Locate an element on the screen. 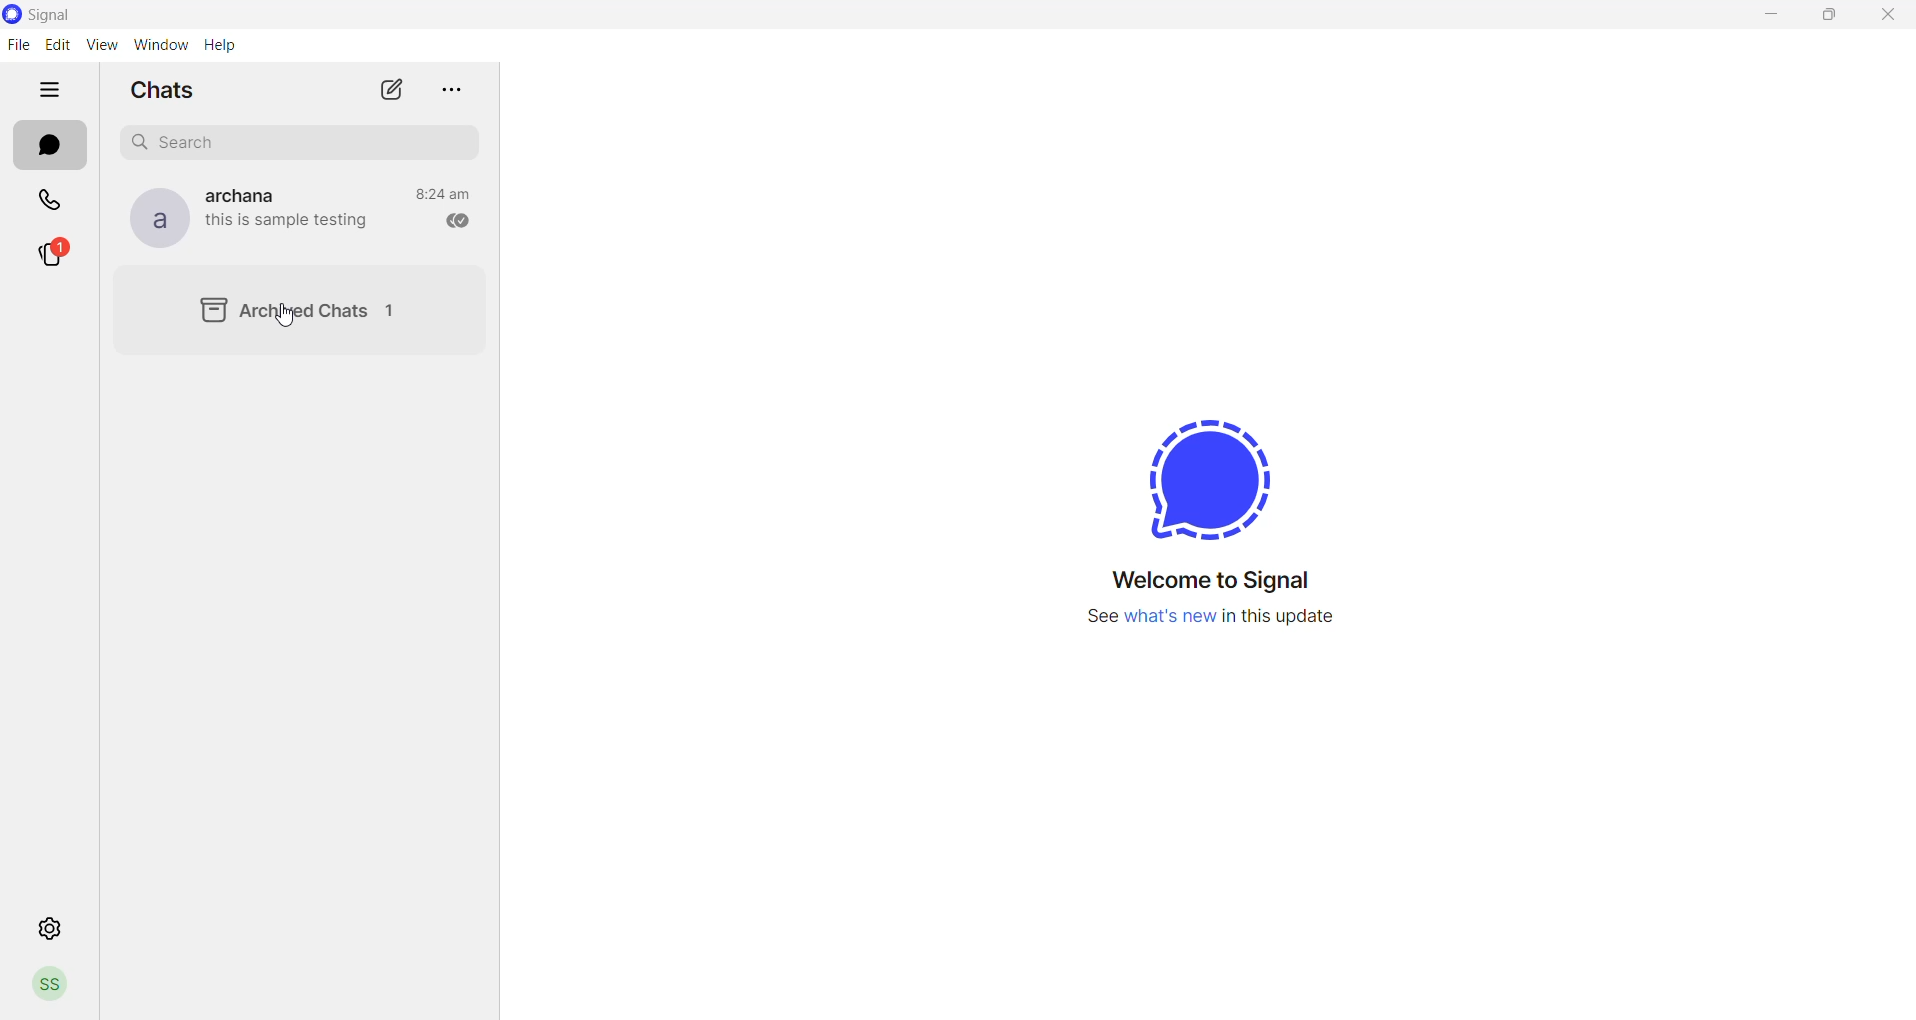 Image resolution: width=1916 pixels, height=1020 pixels. last message is located at coordinates (291, 223).